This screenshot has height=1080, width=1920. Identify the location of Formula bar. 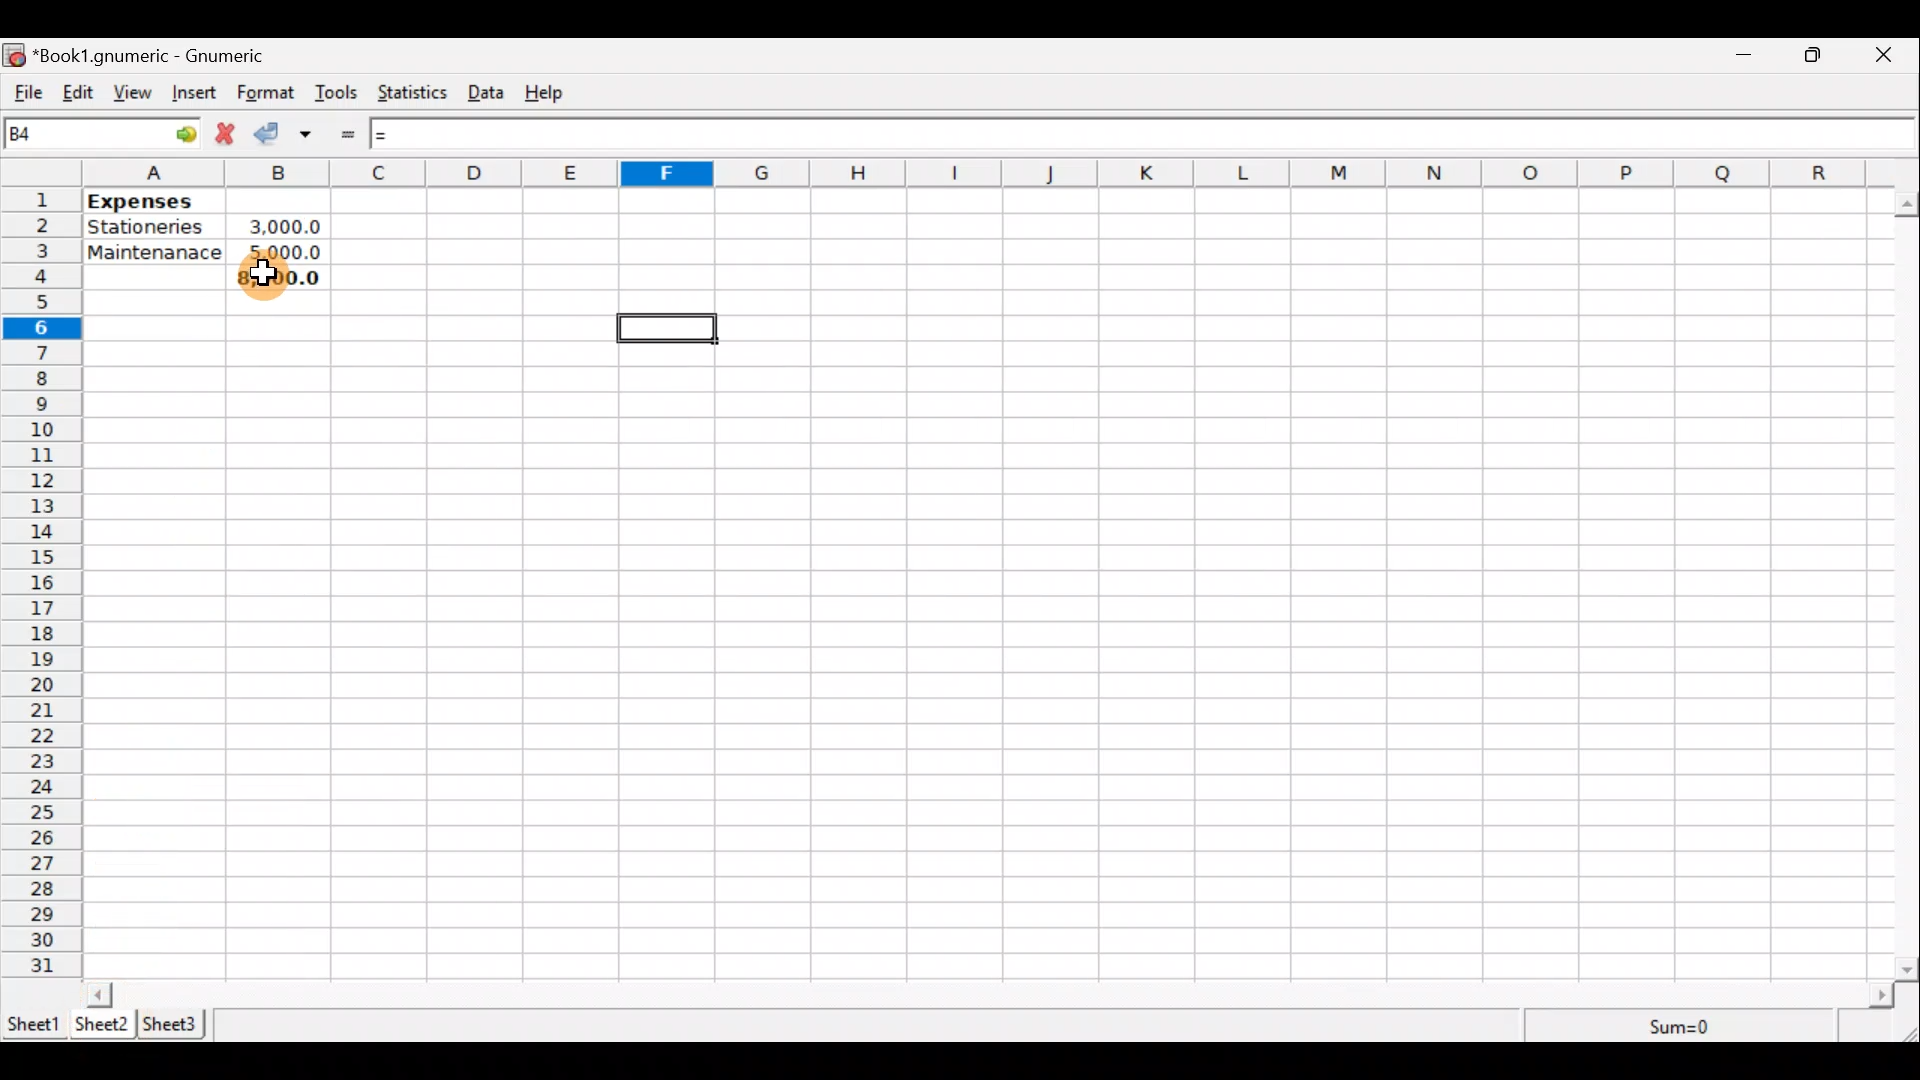
(1134, 132).